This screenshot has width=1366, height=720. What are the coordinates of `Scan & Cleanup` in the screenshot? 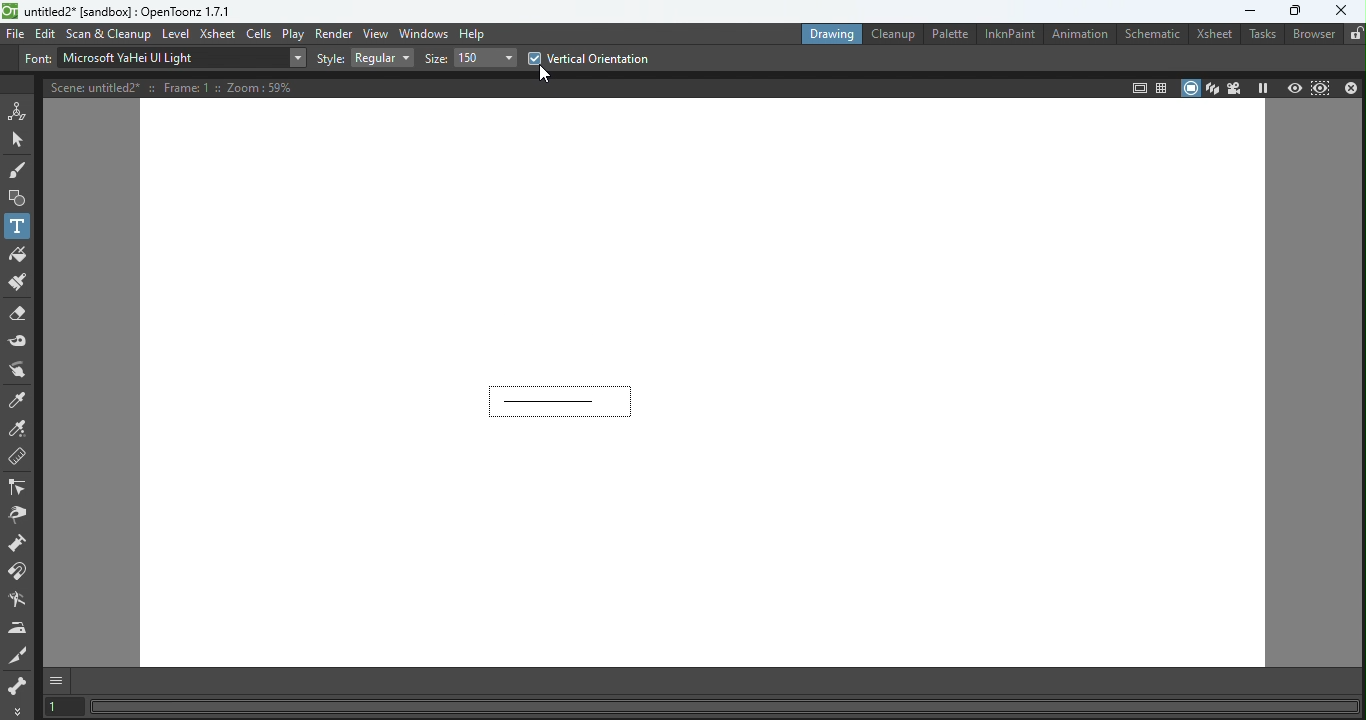 It's located at (112, 35).